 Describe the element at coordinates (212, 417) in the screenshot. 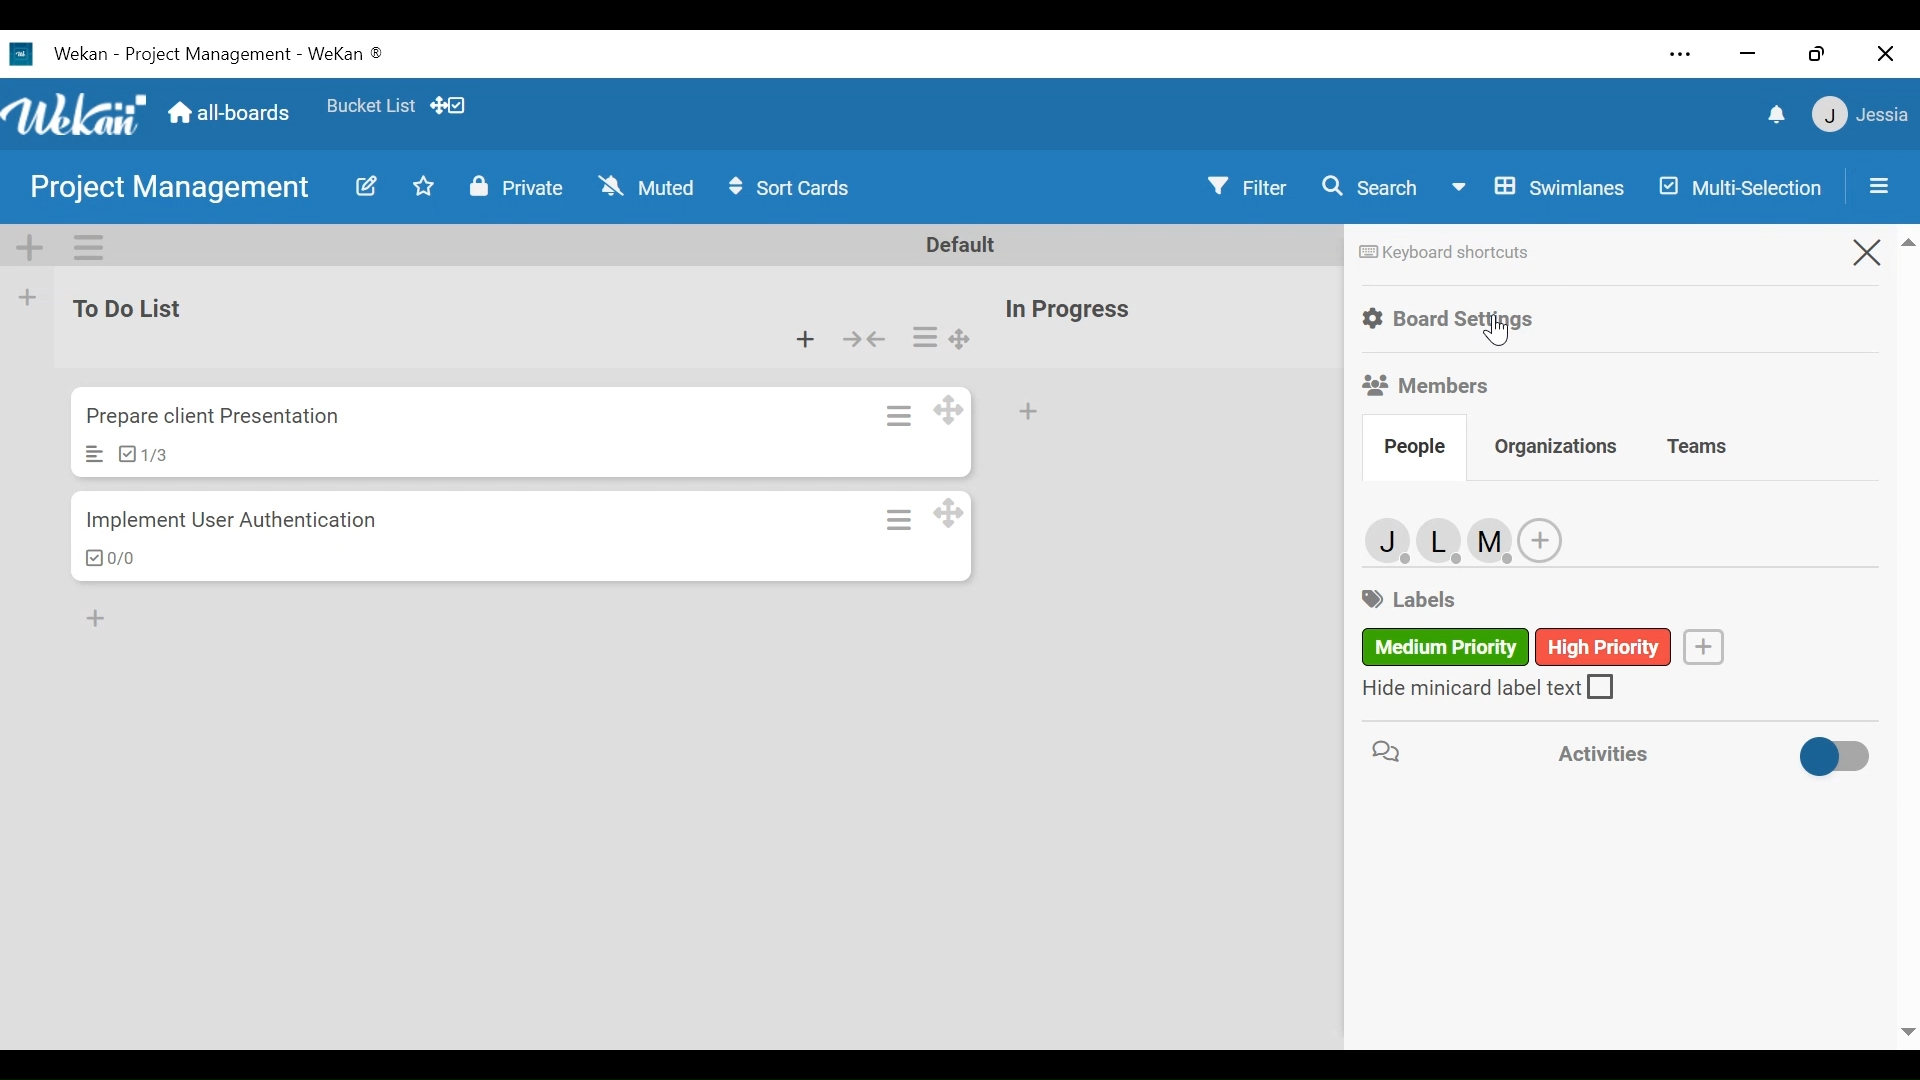

I see `Card Title` at that location.